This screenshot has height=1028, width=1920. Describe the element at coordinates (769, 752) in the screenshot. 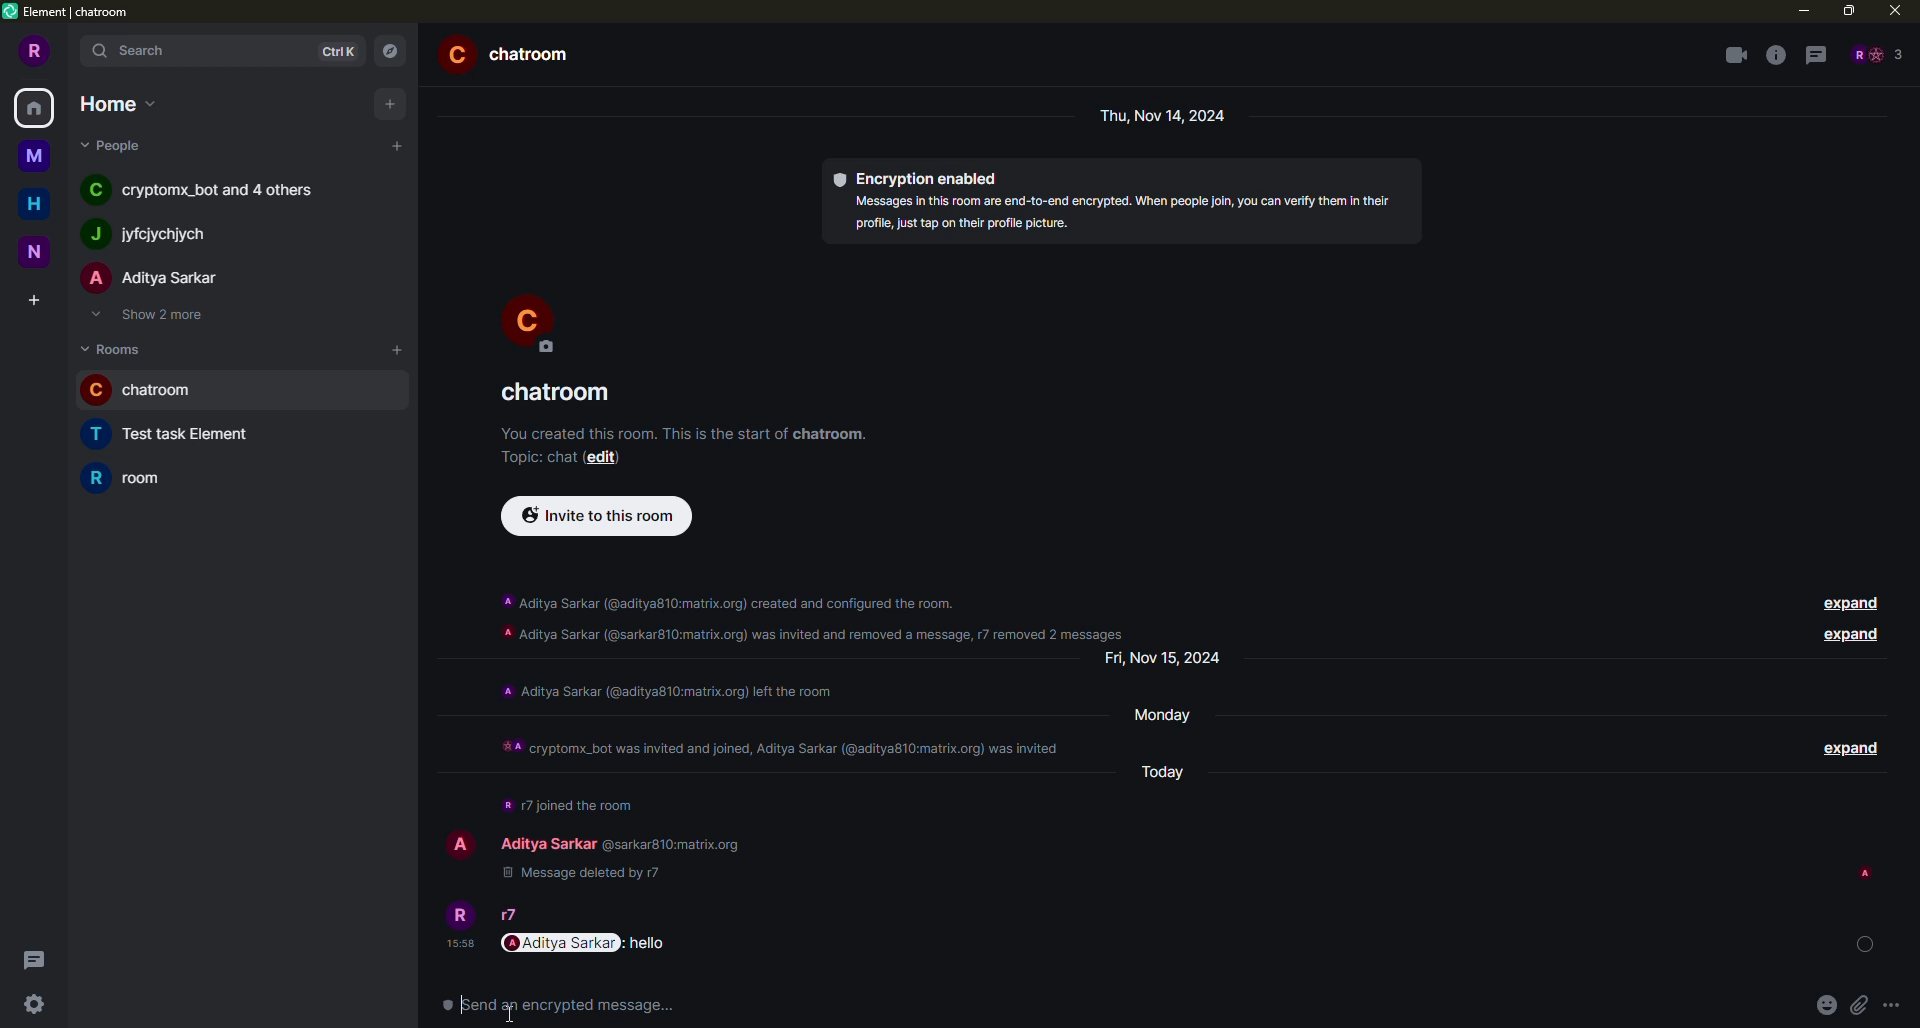

I see `info` at that location.